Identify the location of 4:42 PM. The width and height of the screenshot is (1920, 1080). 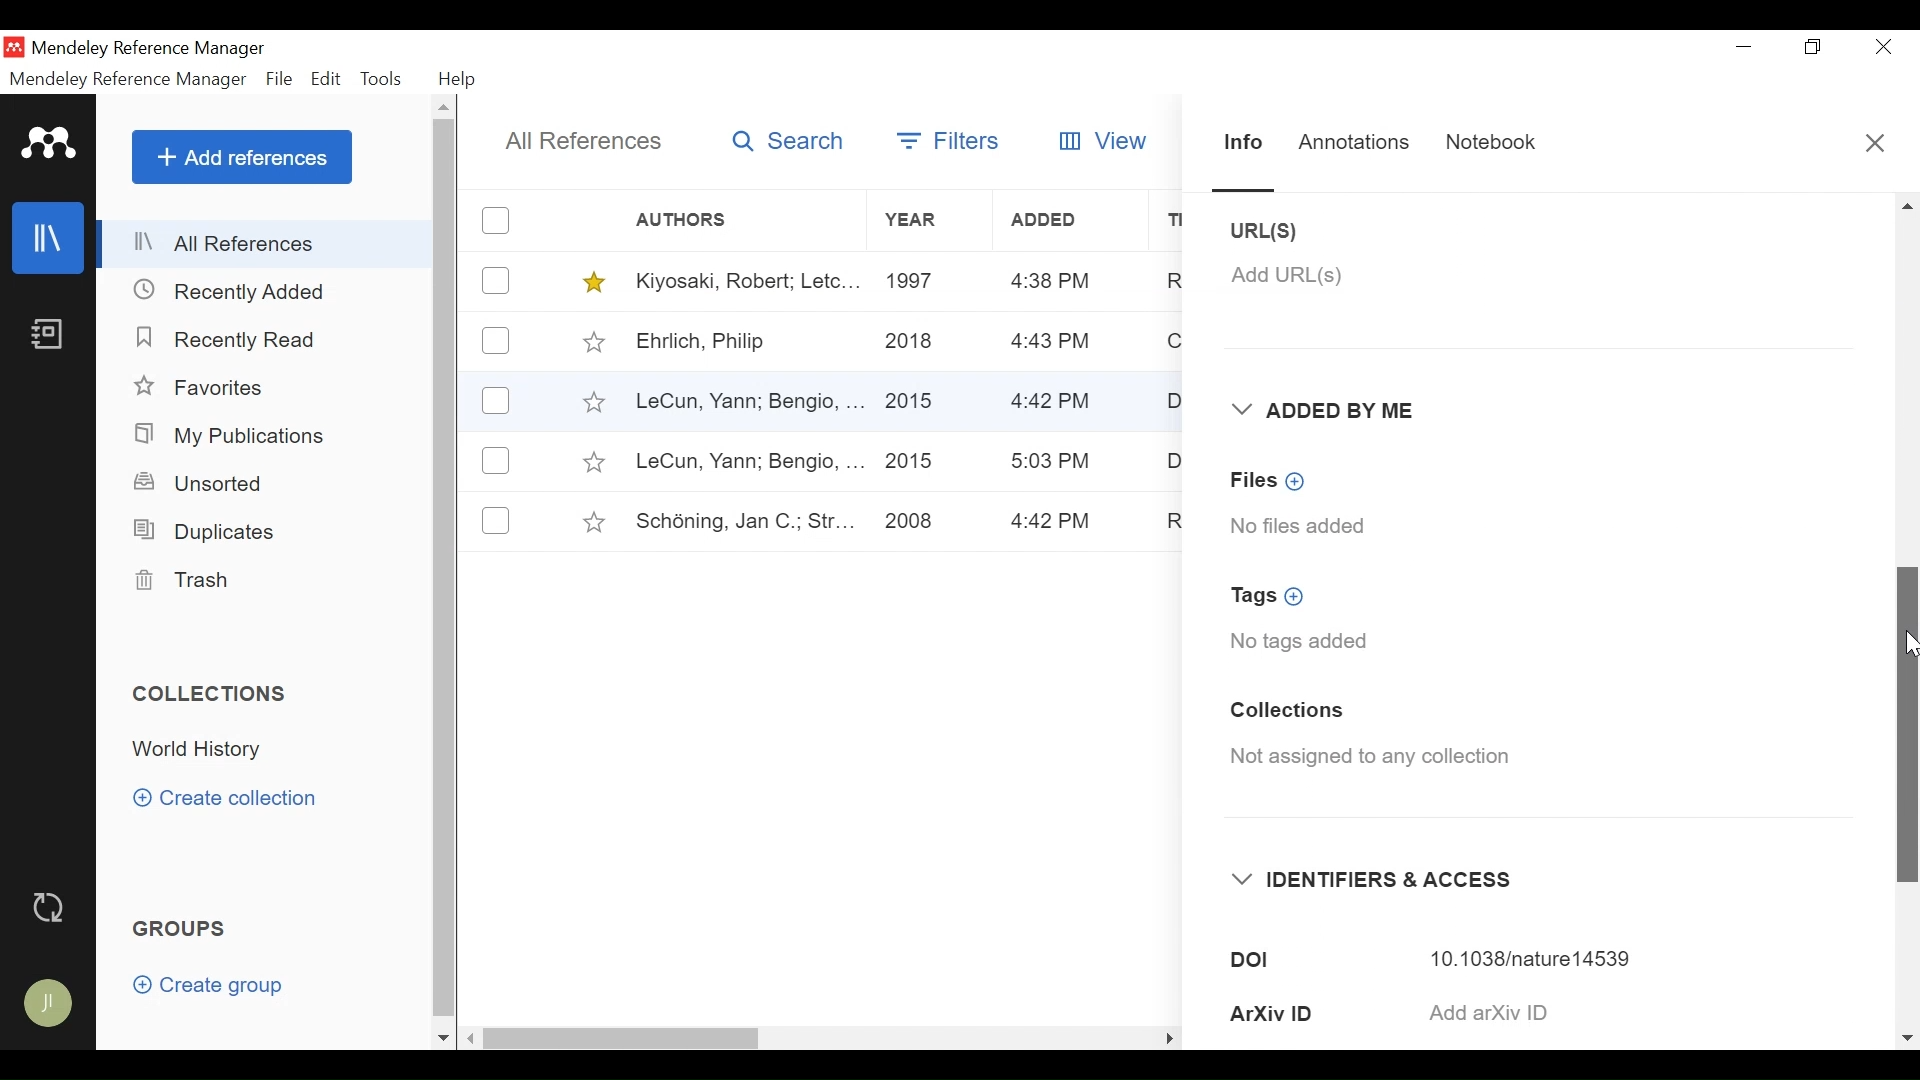
(1053, 522).